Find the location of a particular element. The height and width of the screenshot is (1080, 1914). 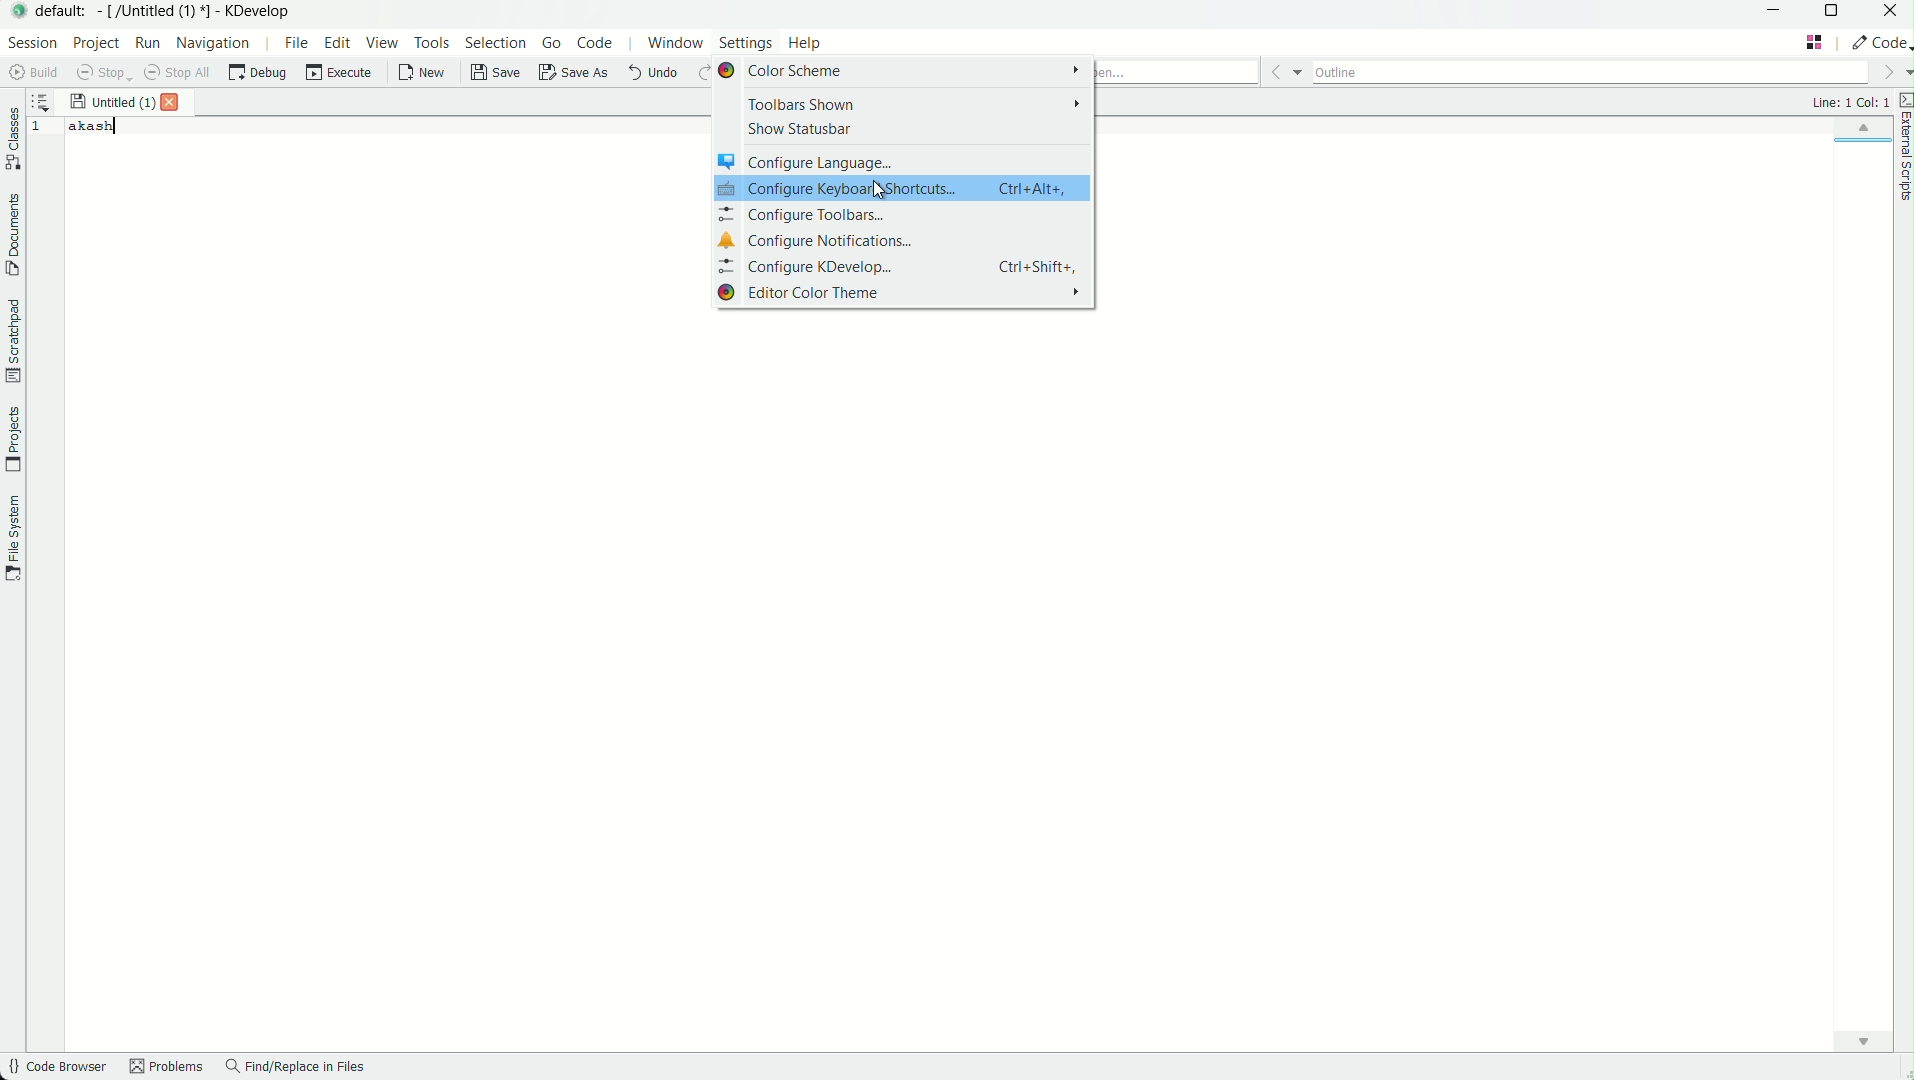

problems is located at coordinates (167, 1068).